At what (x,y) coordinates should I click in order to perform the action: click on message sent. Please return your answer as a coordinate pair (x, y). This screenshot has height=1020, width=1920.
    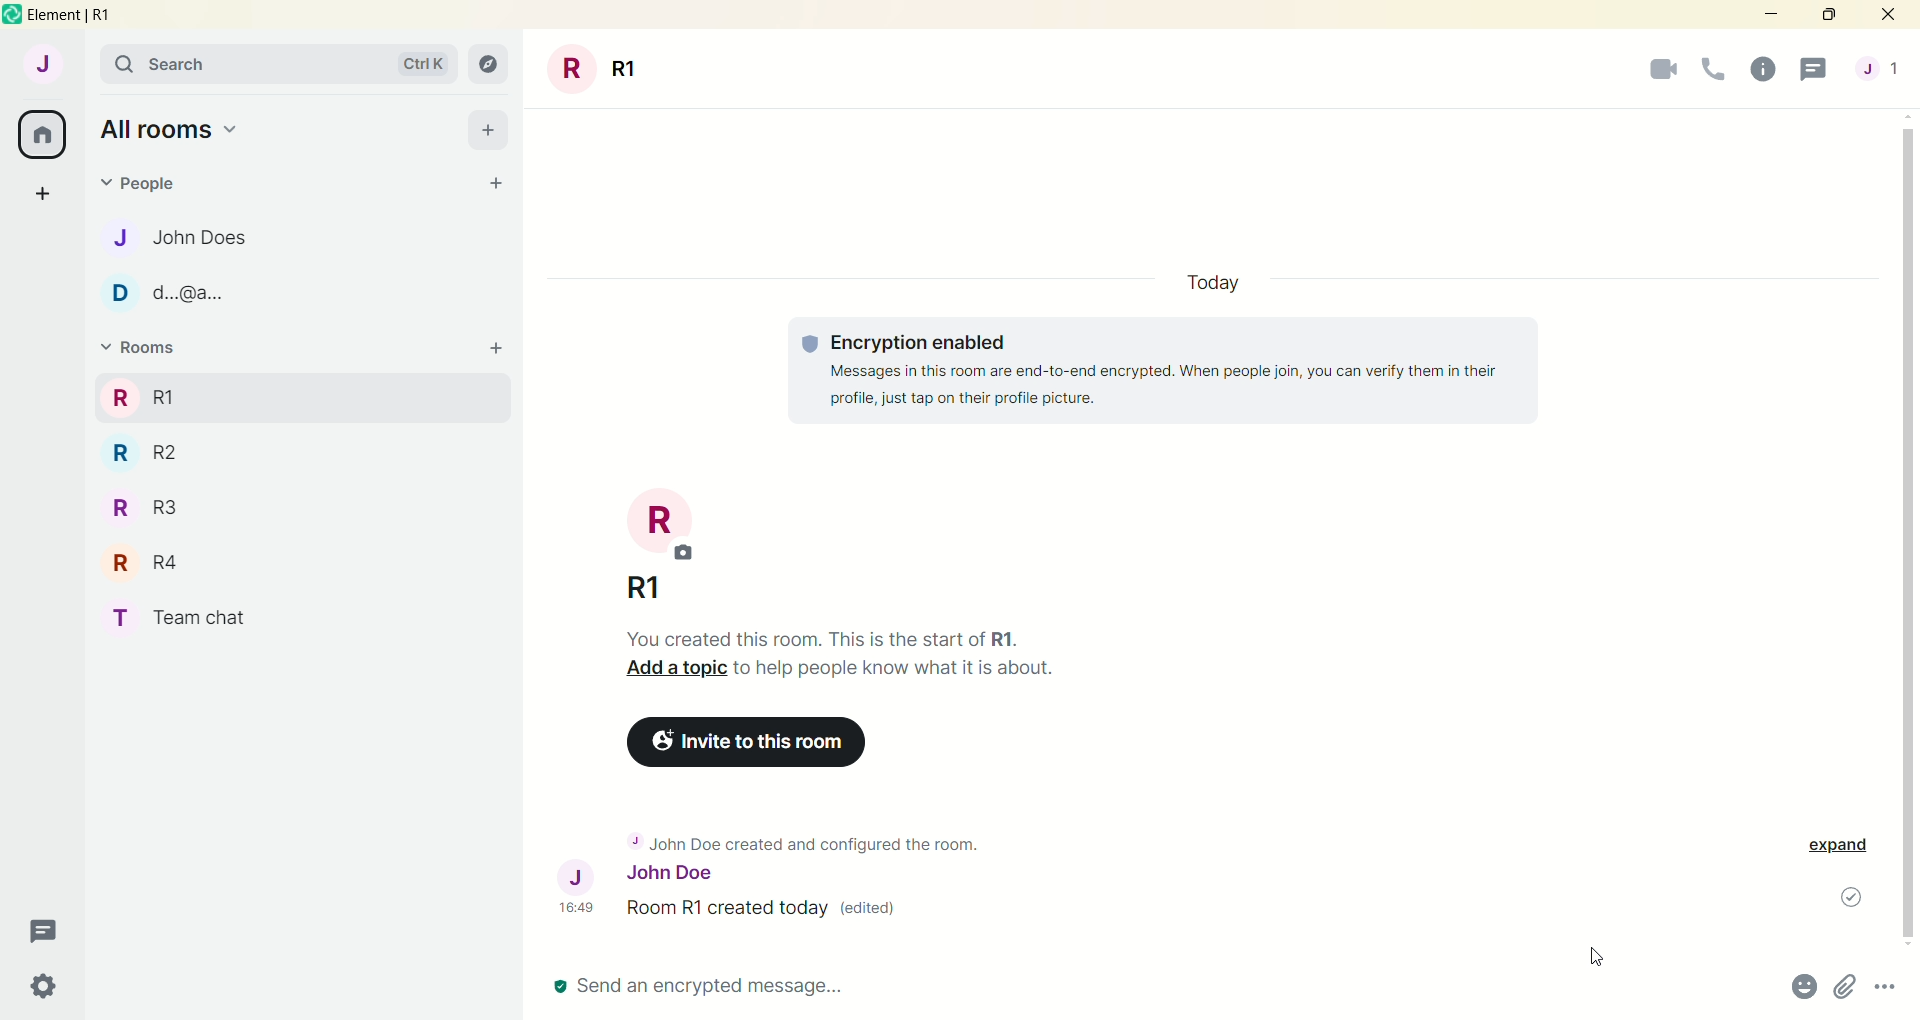
    Looking at the image, I should click on (1839, 898).